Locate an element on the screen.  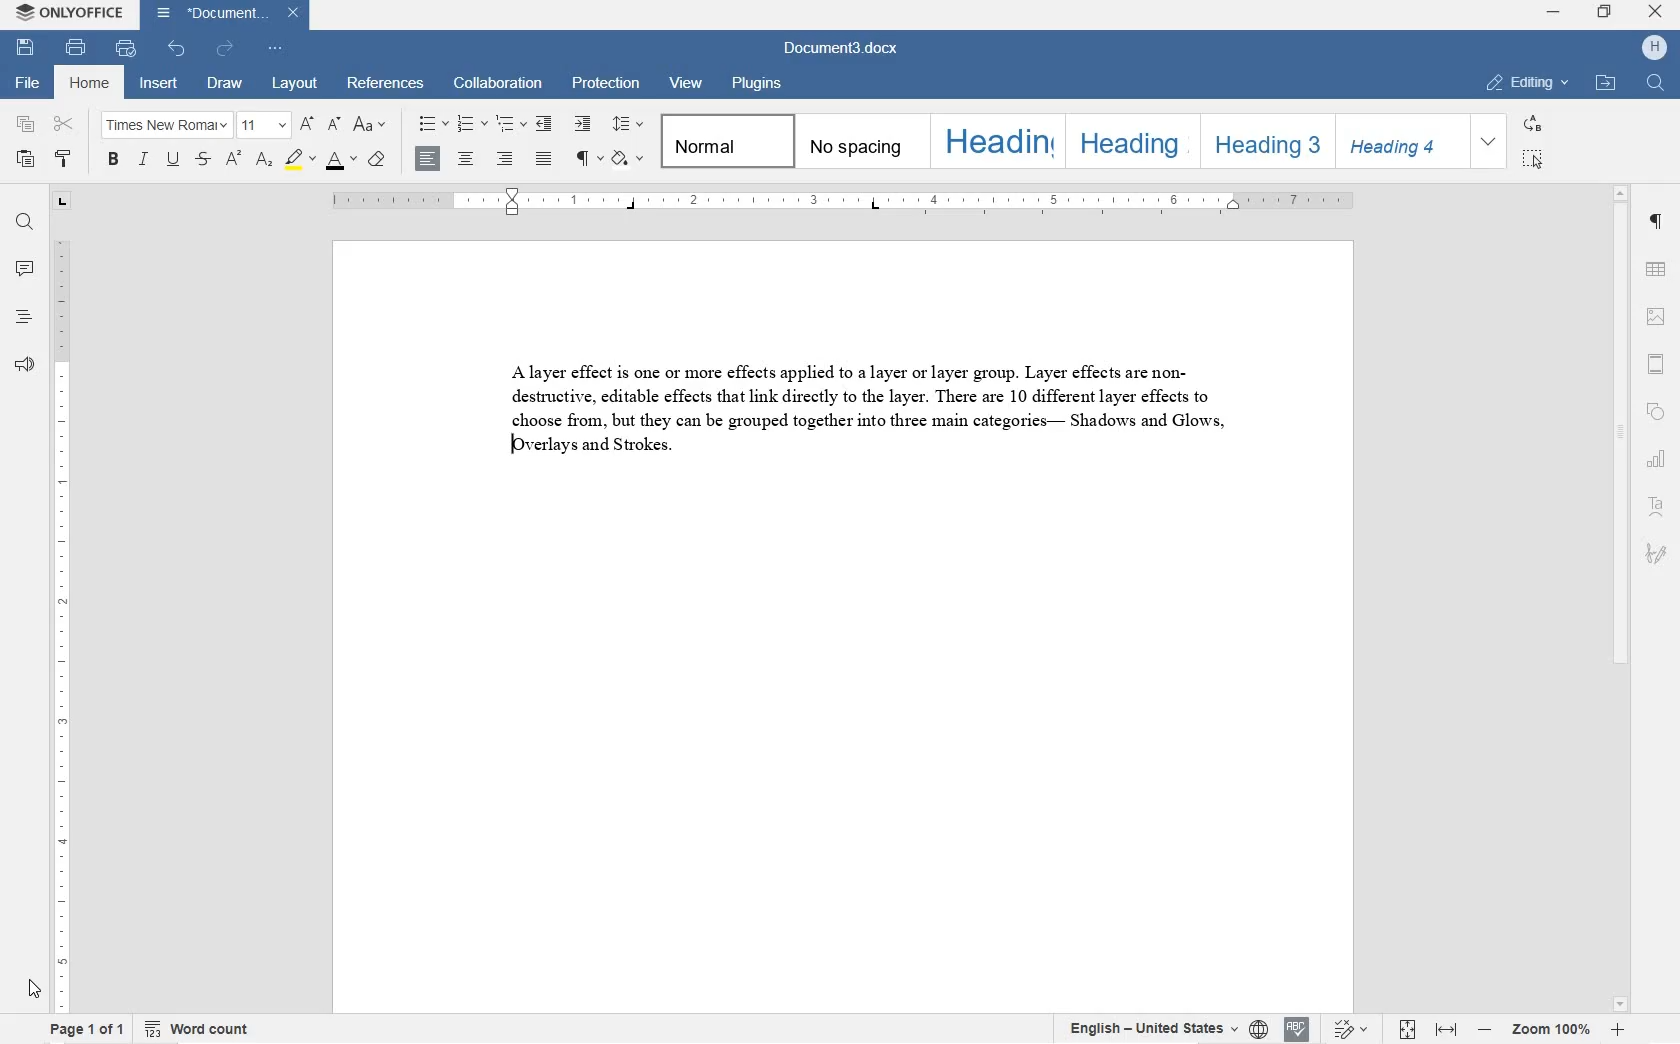
INCREASE INDENT is located at coordinates (583, 125).